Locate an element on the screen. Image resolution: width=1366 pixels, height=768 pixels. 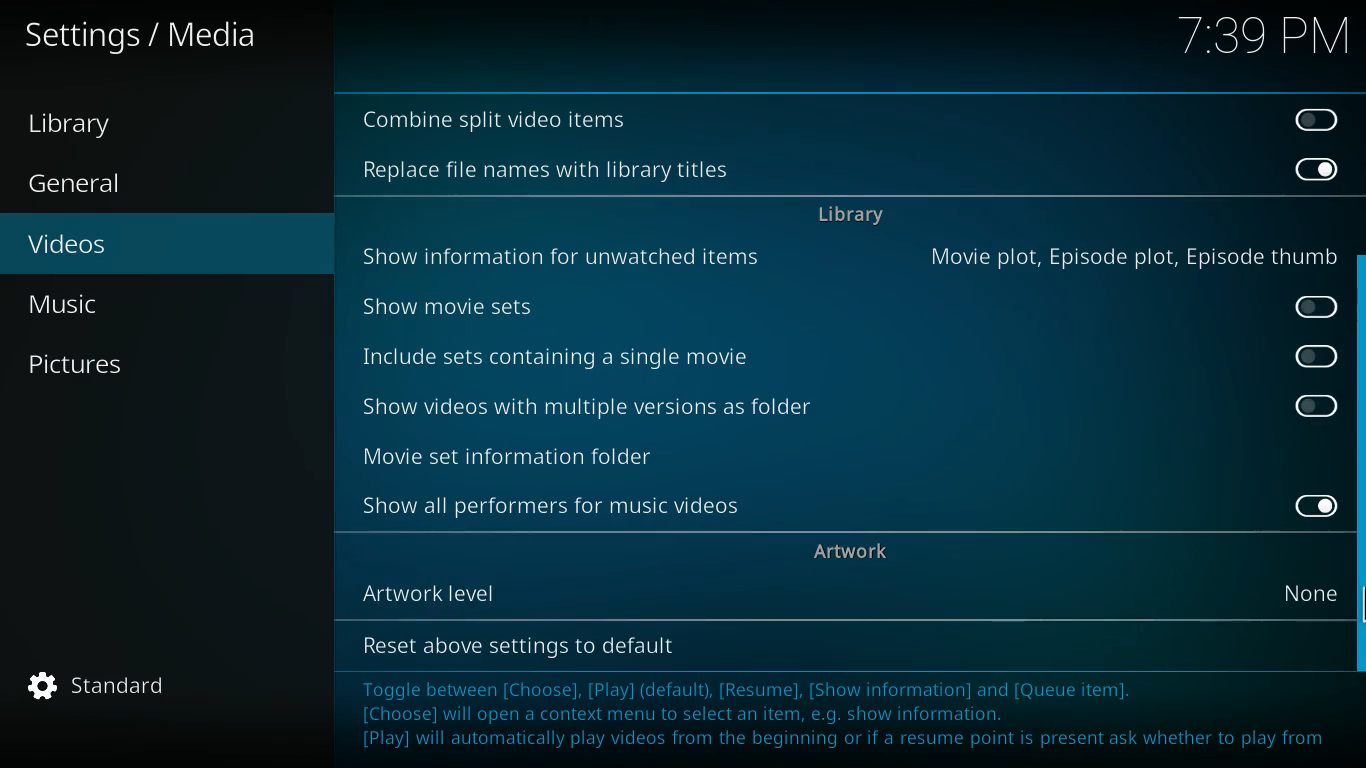
artwork is located at coordinates (854, 552).